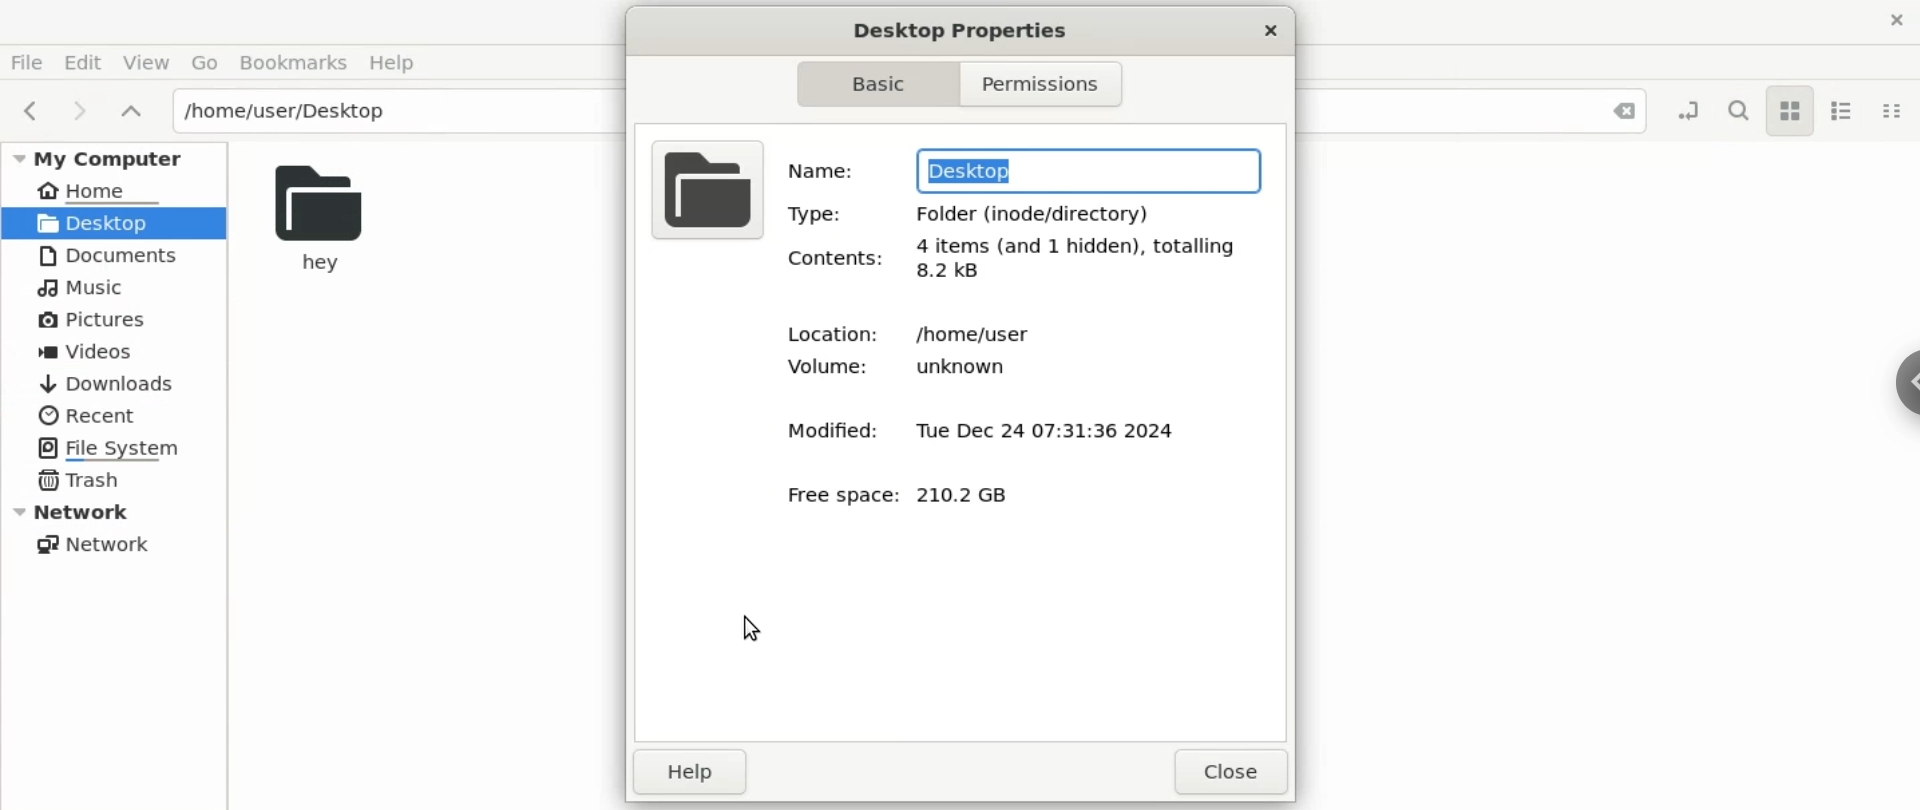 Image resolution: width=1920 pixels, height=810 pixels. Describe the element at coordinates (87, 61) in the screenshot. I see `edit` at that location.